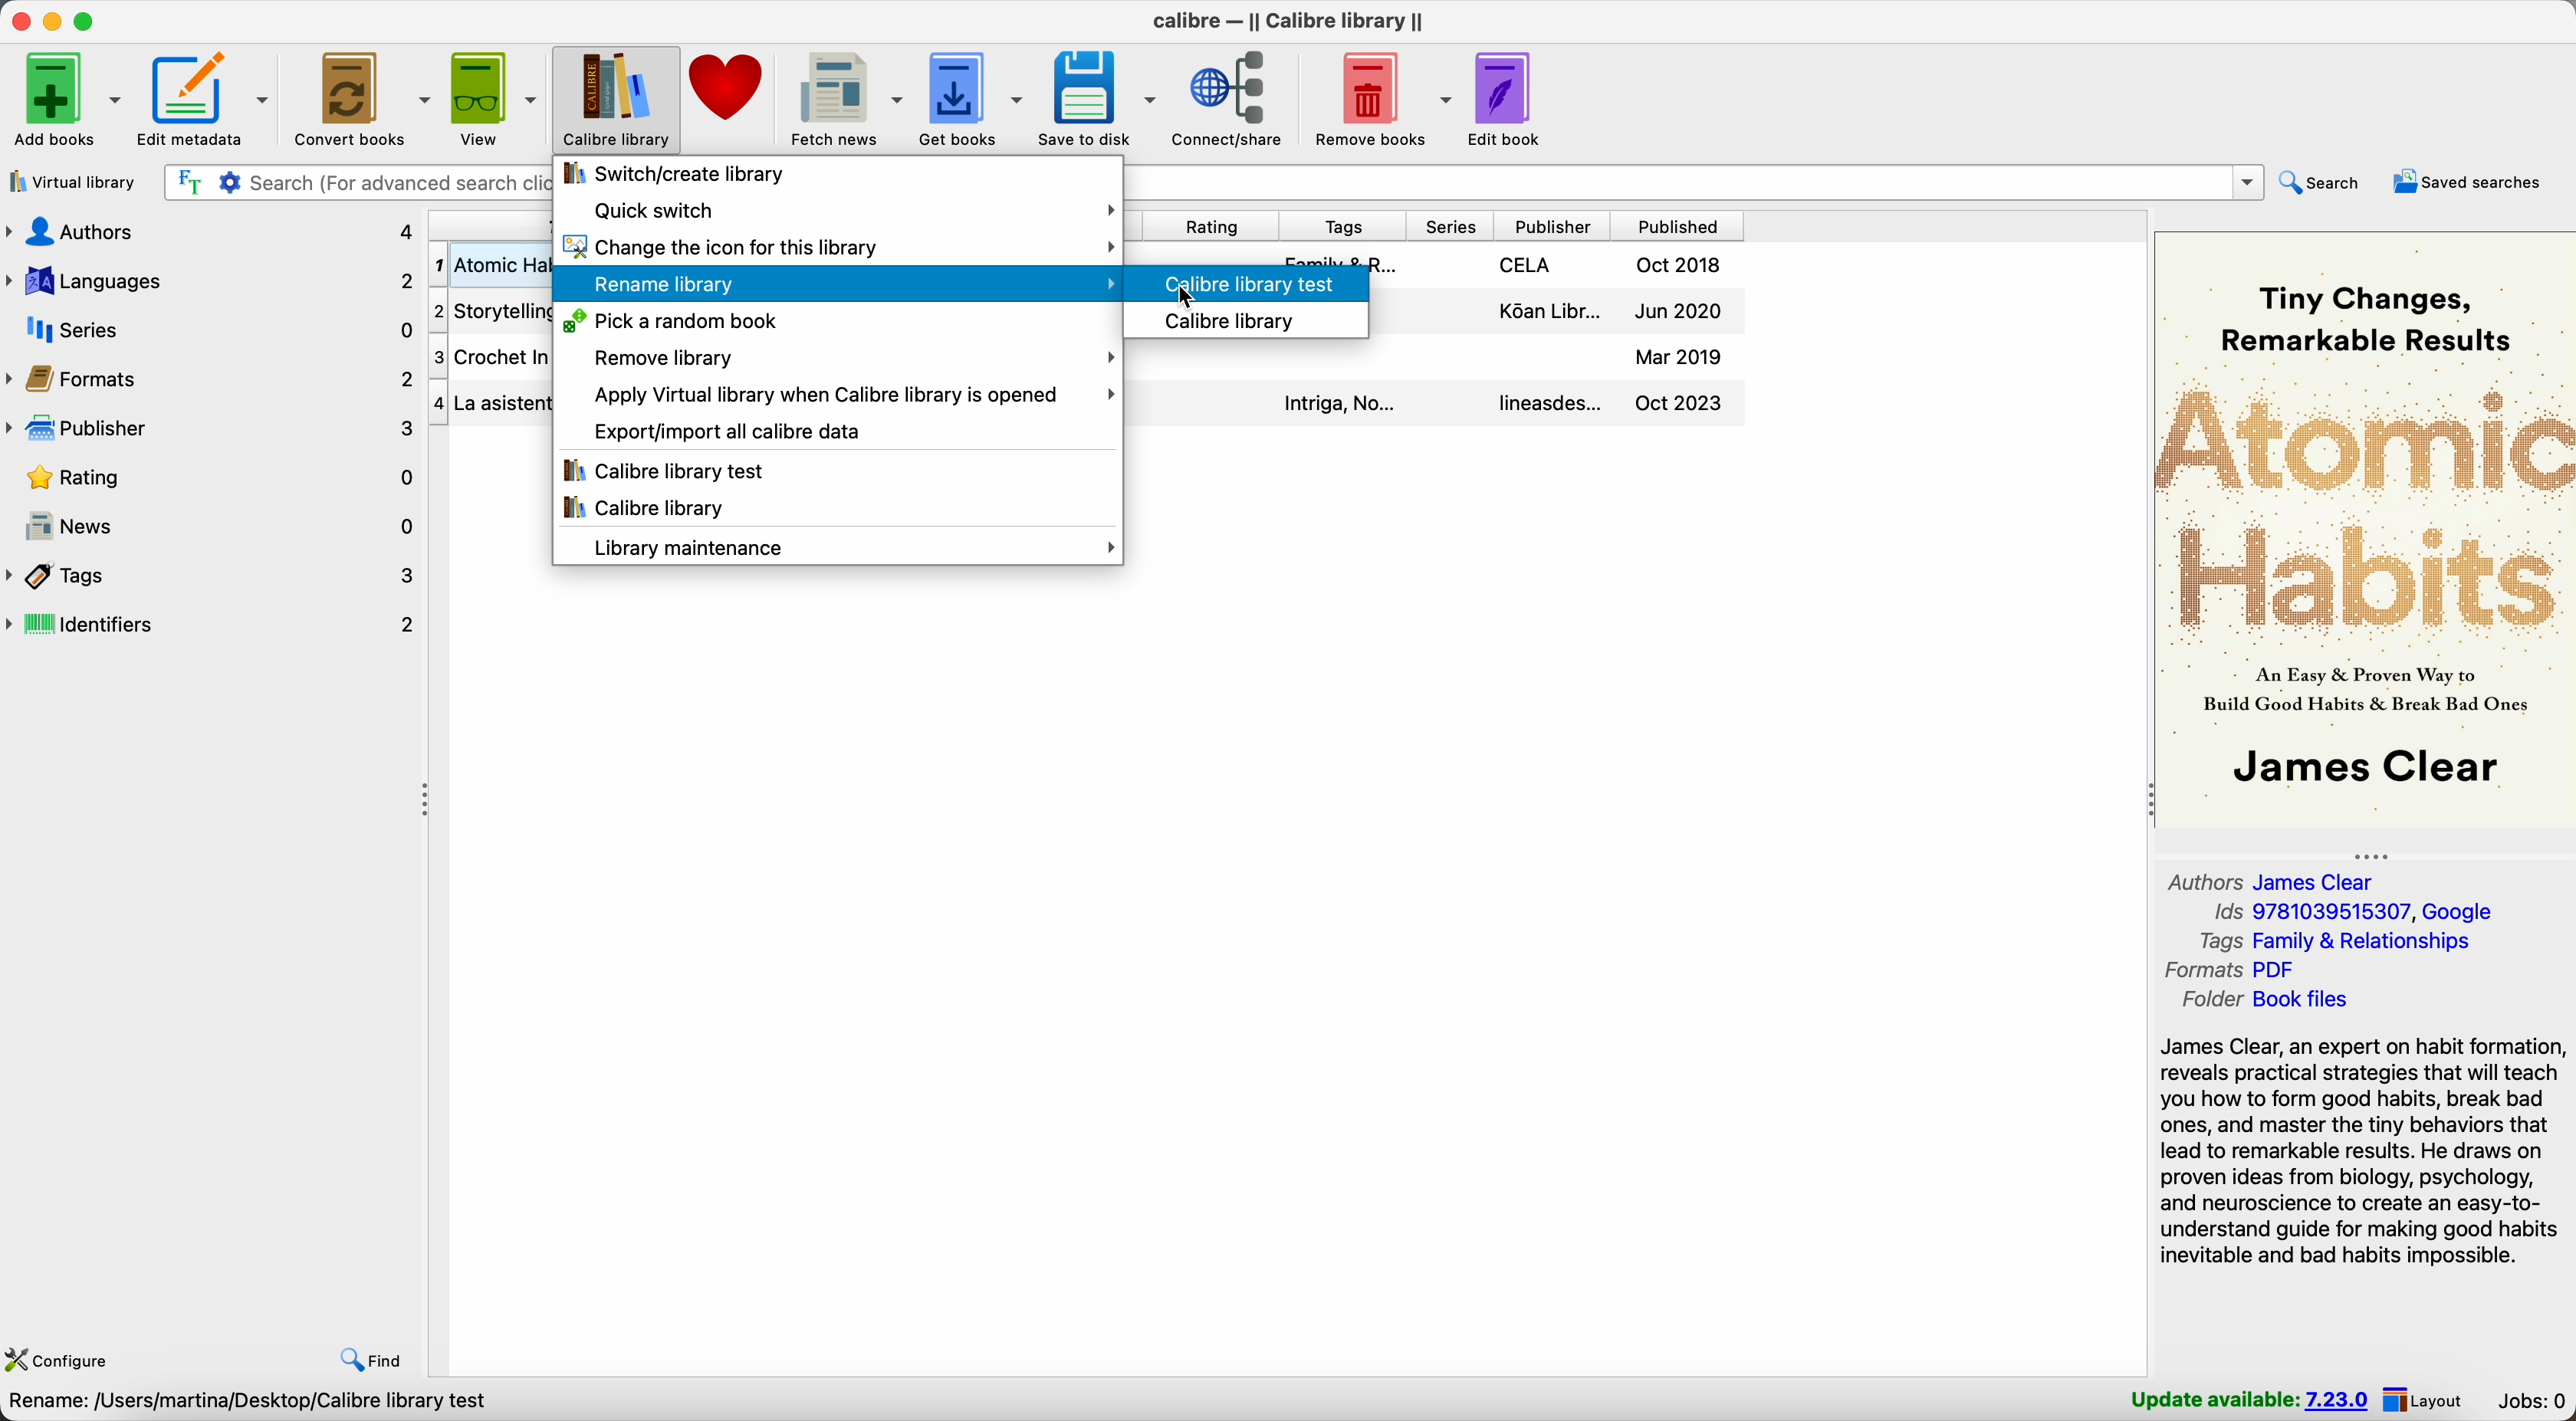 This screenshot has height=1421, width=2576. What do you see at coordinates (850, 210) in the screenshot?
I see `quick switch` at bounding box center [850, 210].